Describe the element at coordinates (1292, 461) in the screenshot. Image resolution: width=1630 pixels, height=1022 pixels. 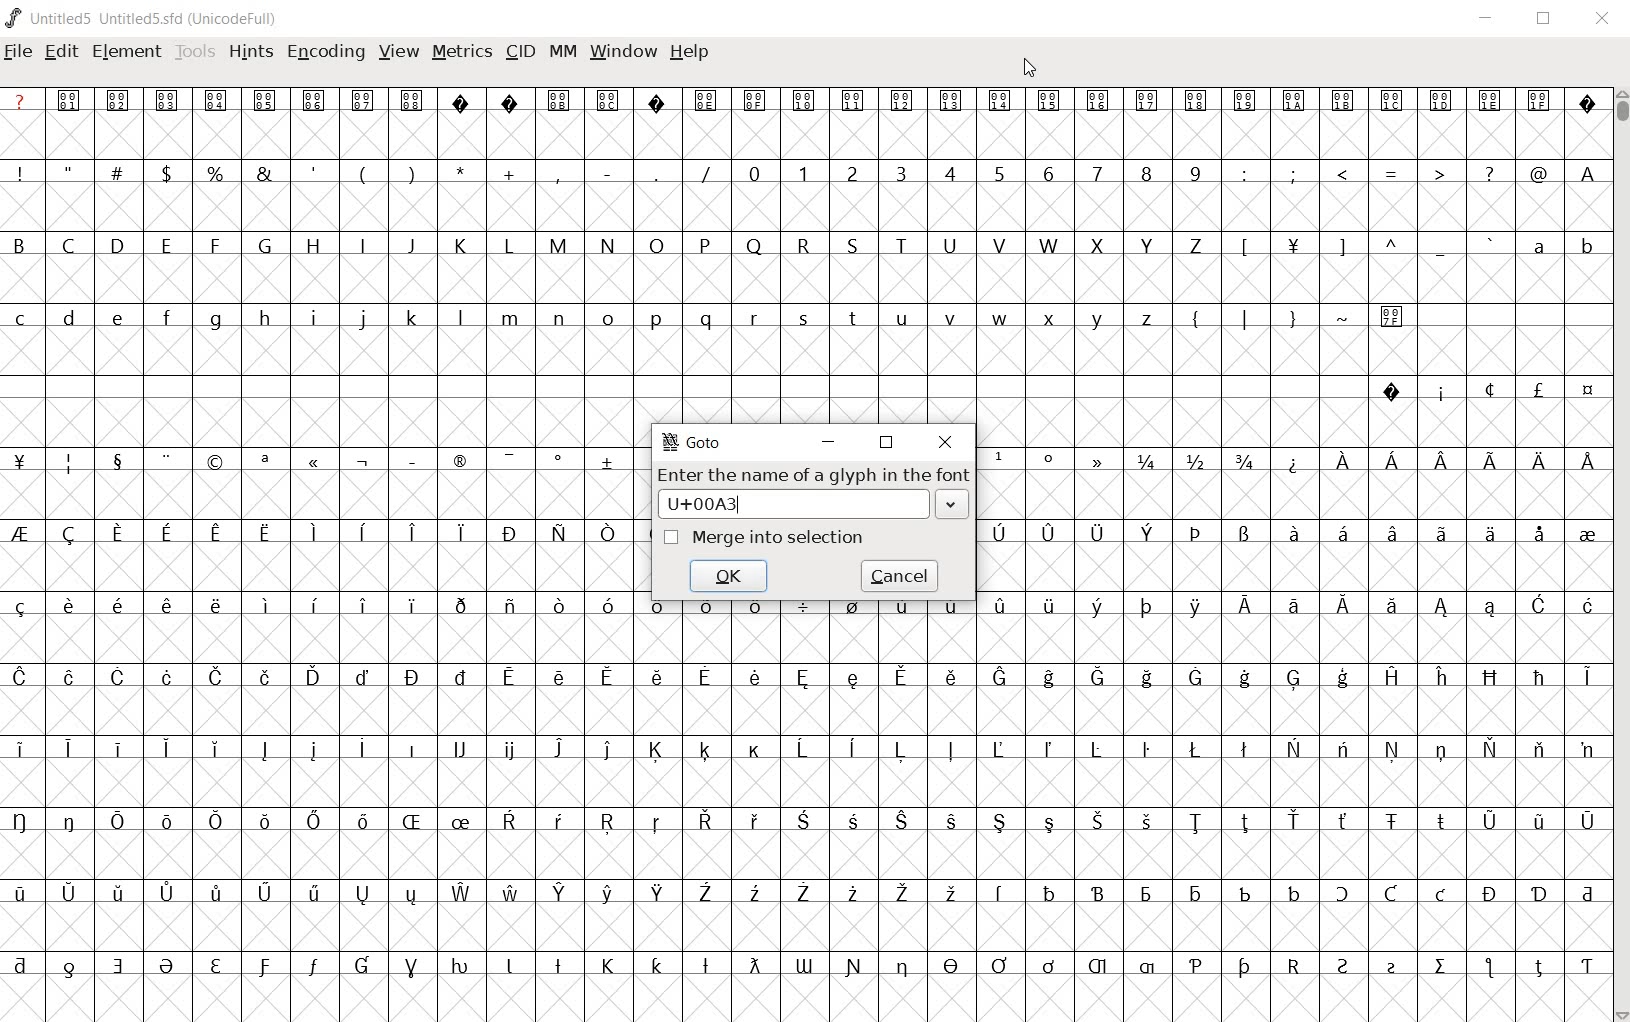
I see `Symbol` at that location.